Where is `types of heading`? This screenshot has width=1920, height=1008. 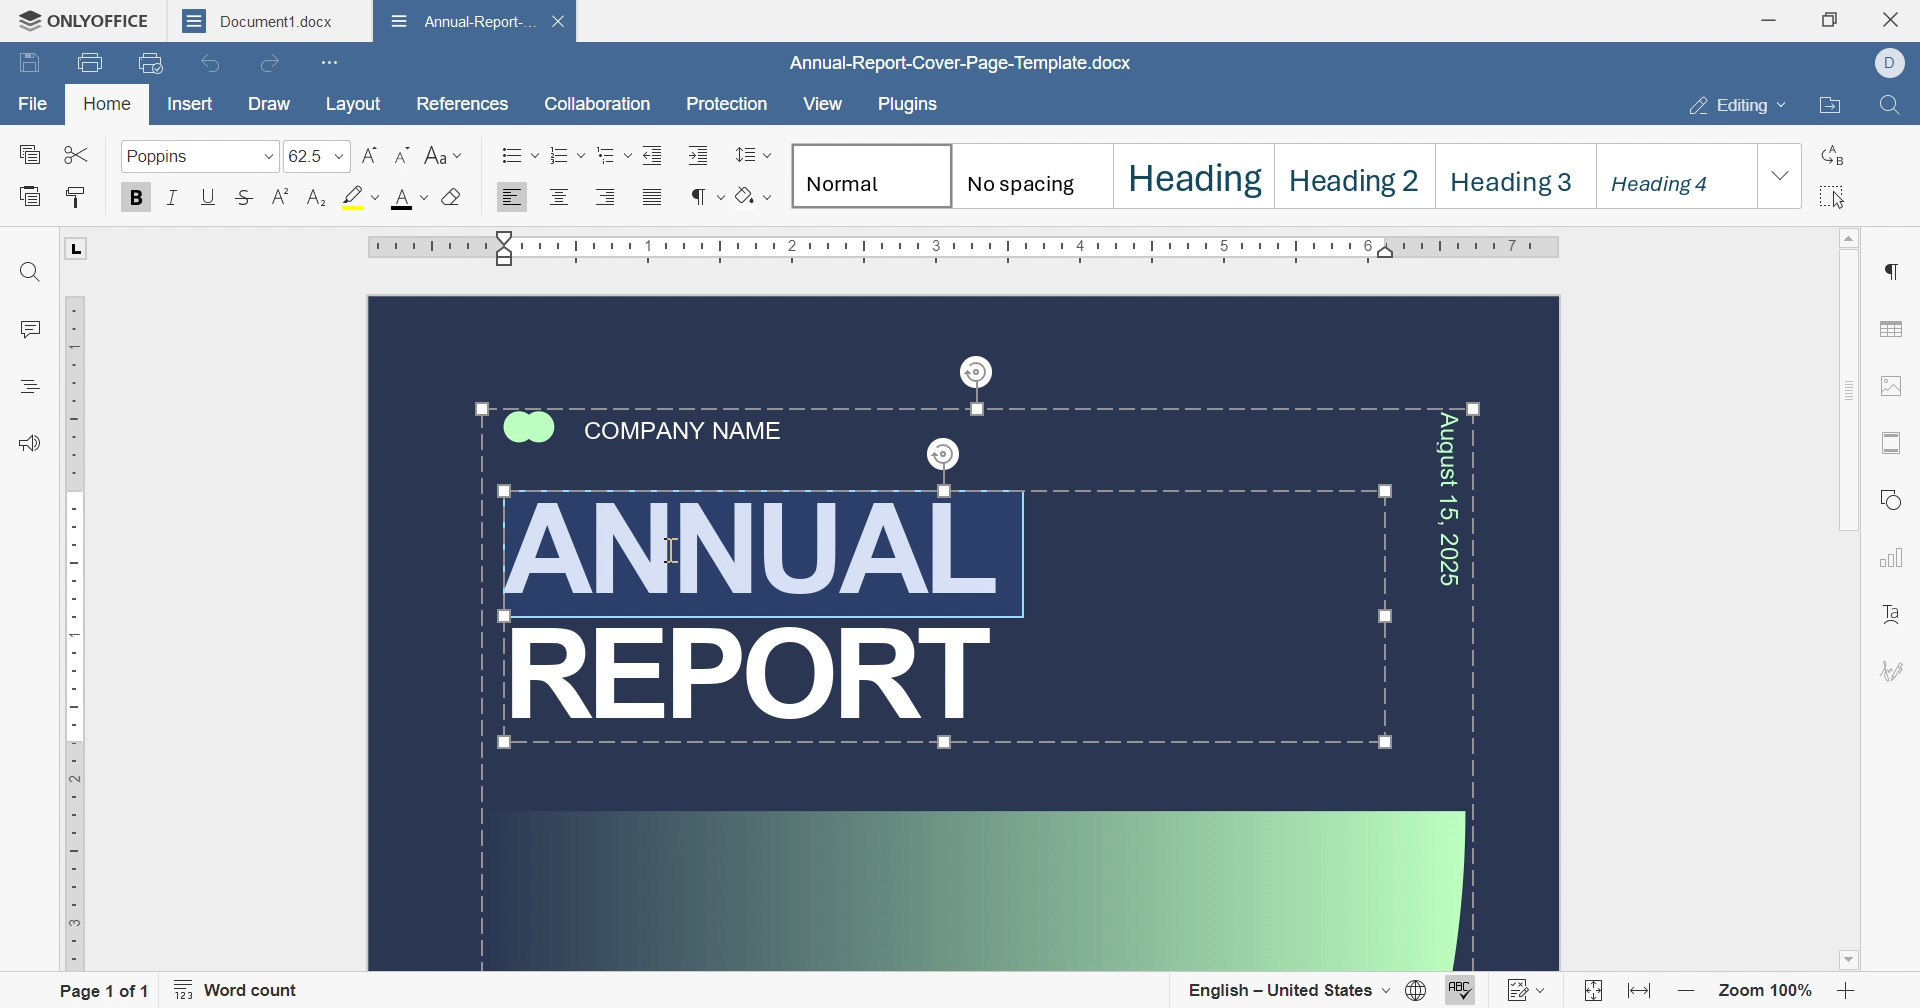 types of heading is located at coordinates (1272, 172).